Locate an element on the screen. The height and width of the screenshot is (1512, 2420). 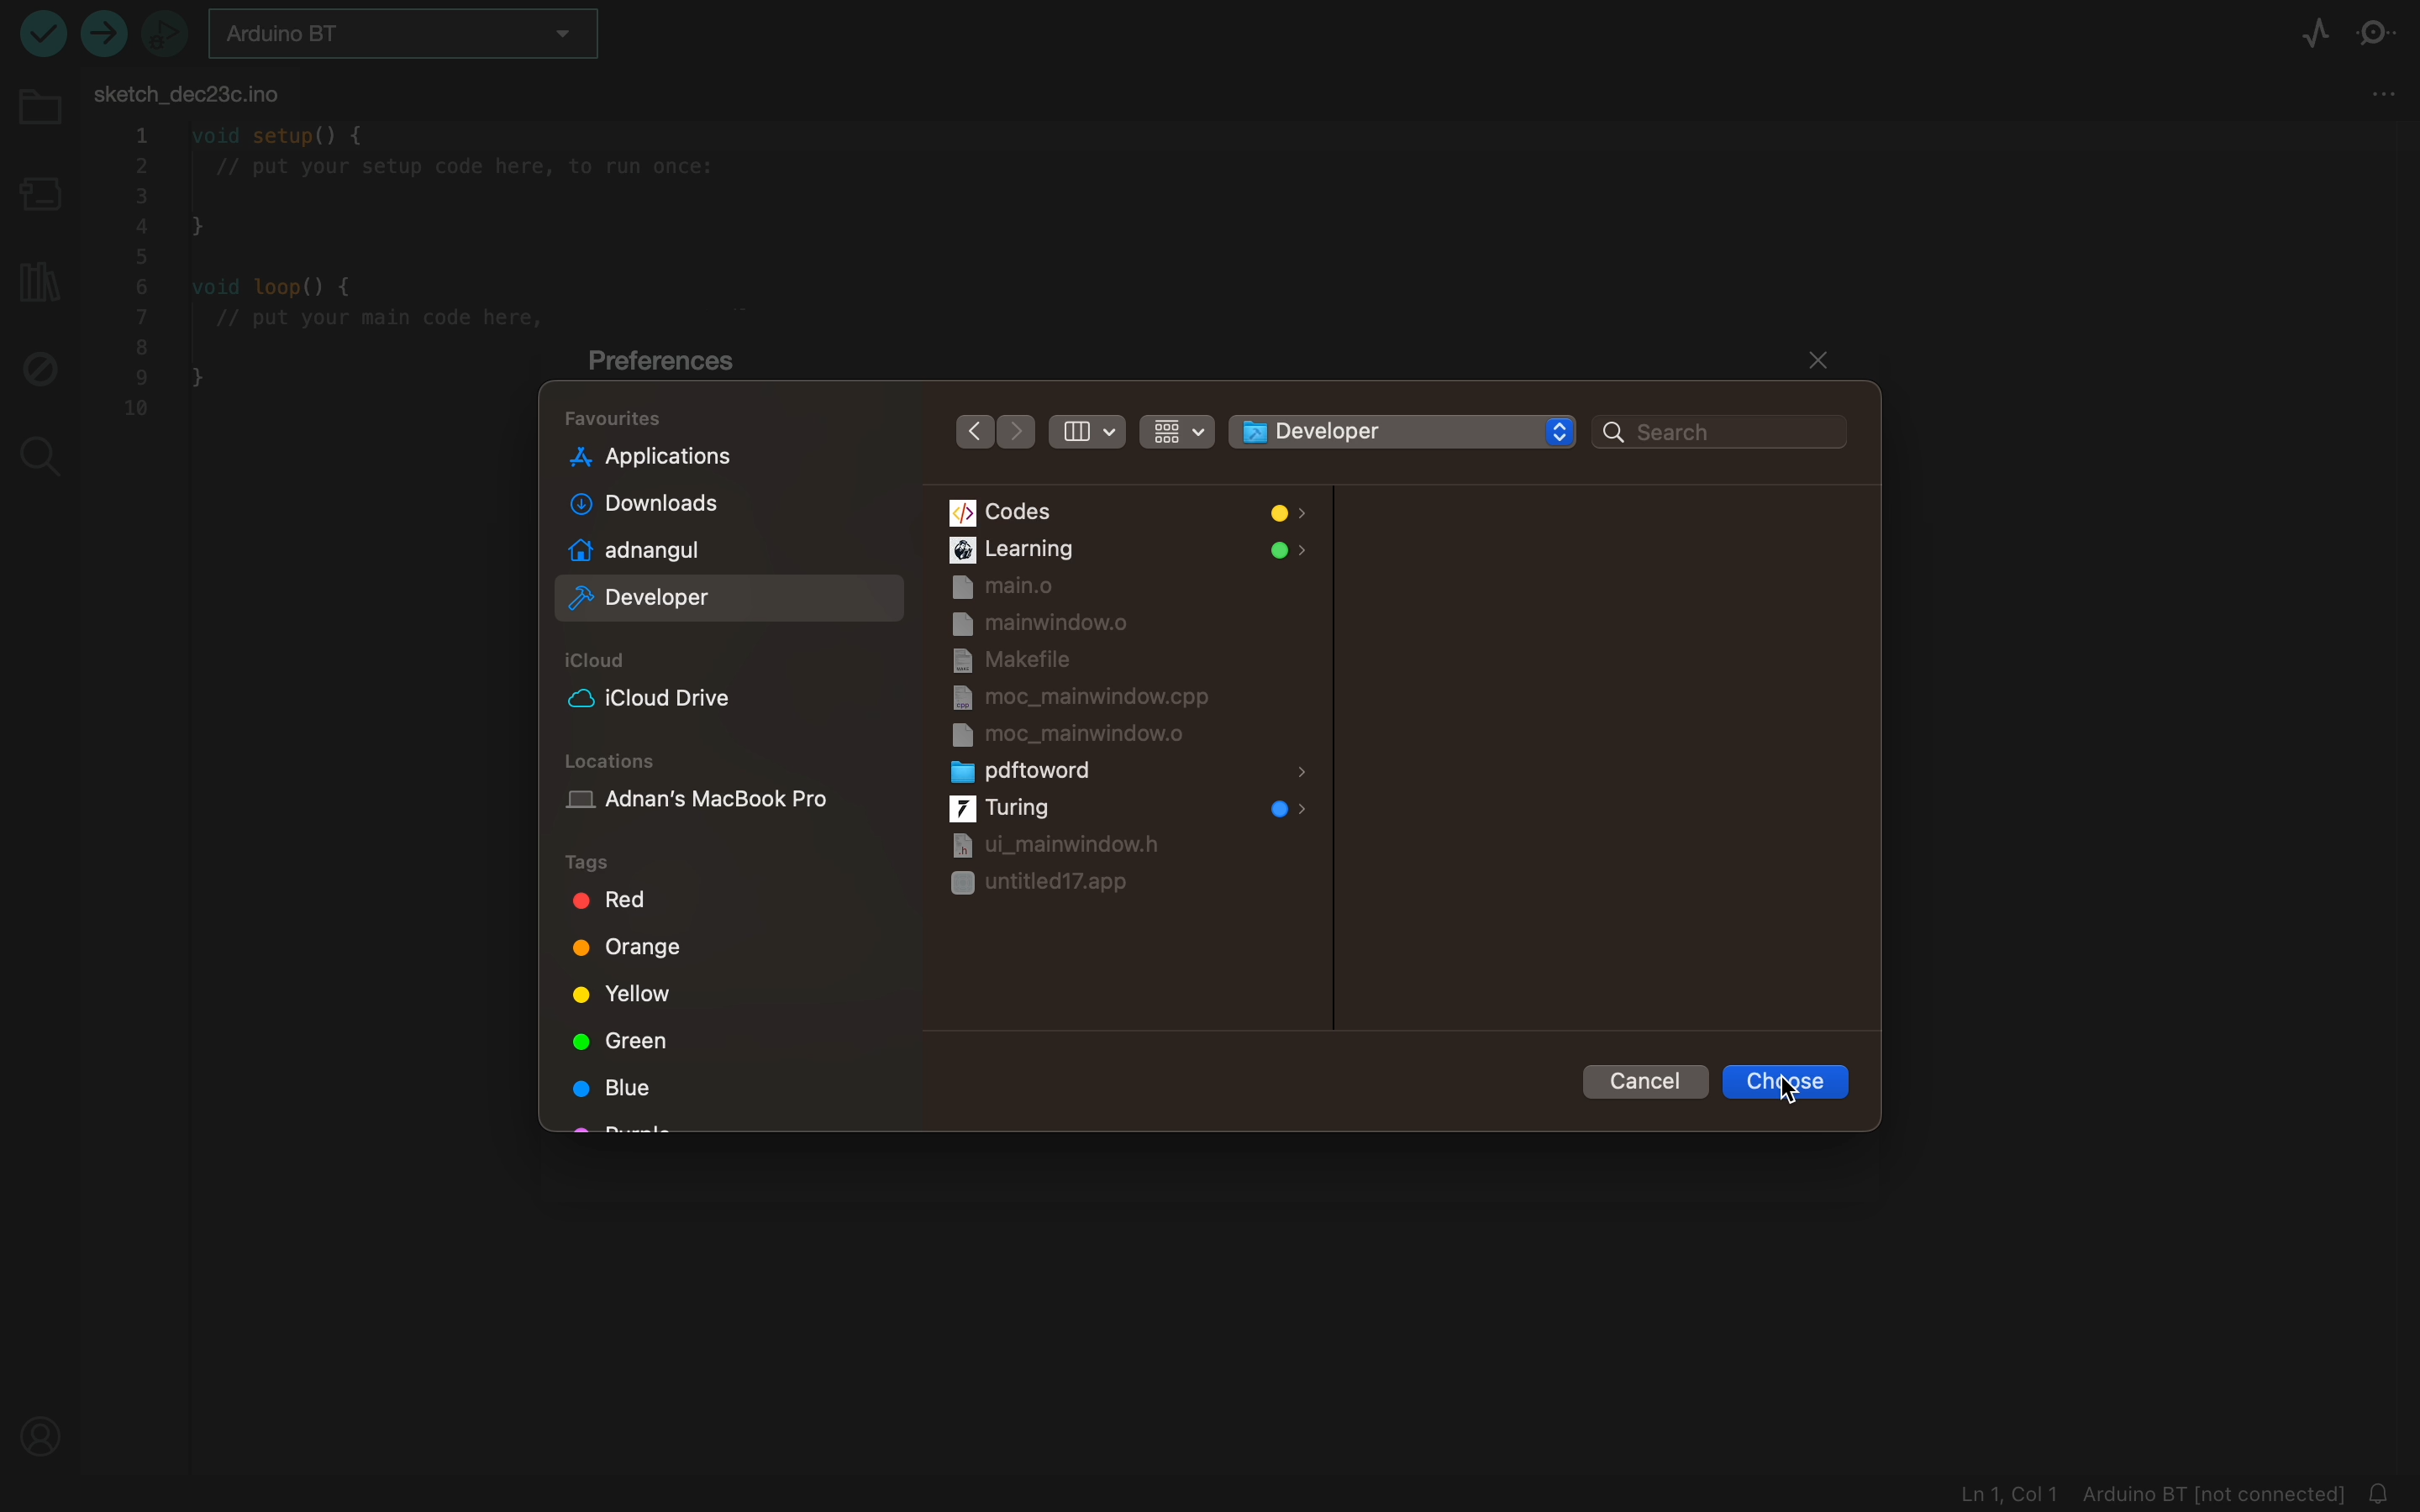
file logs is located at coordinates (2152, 1493).